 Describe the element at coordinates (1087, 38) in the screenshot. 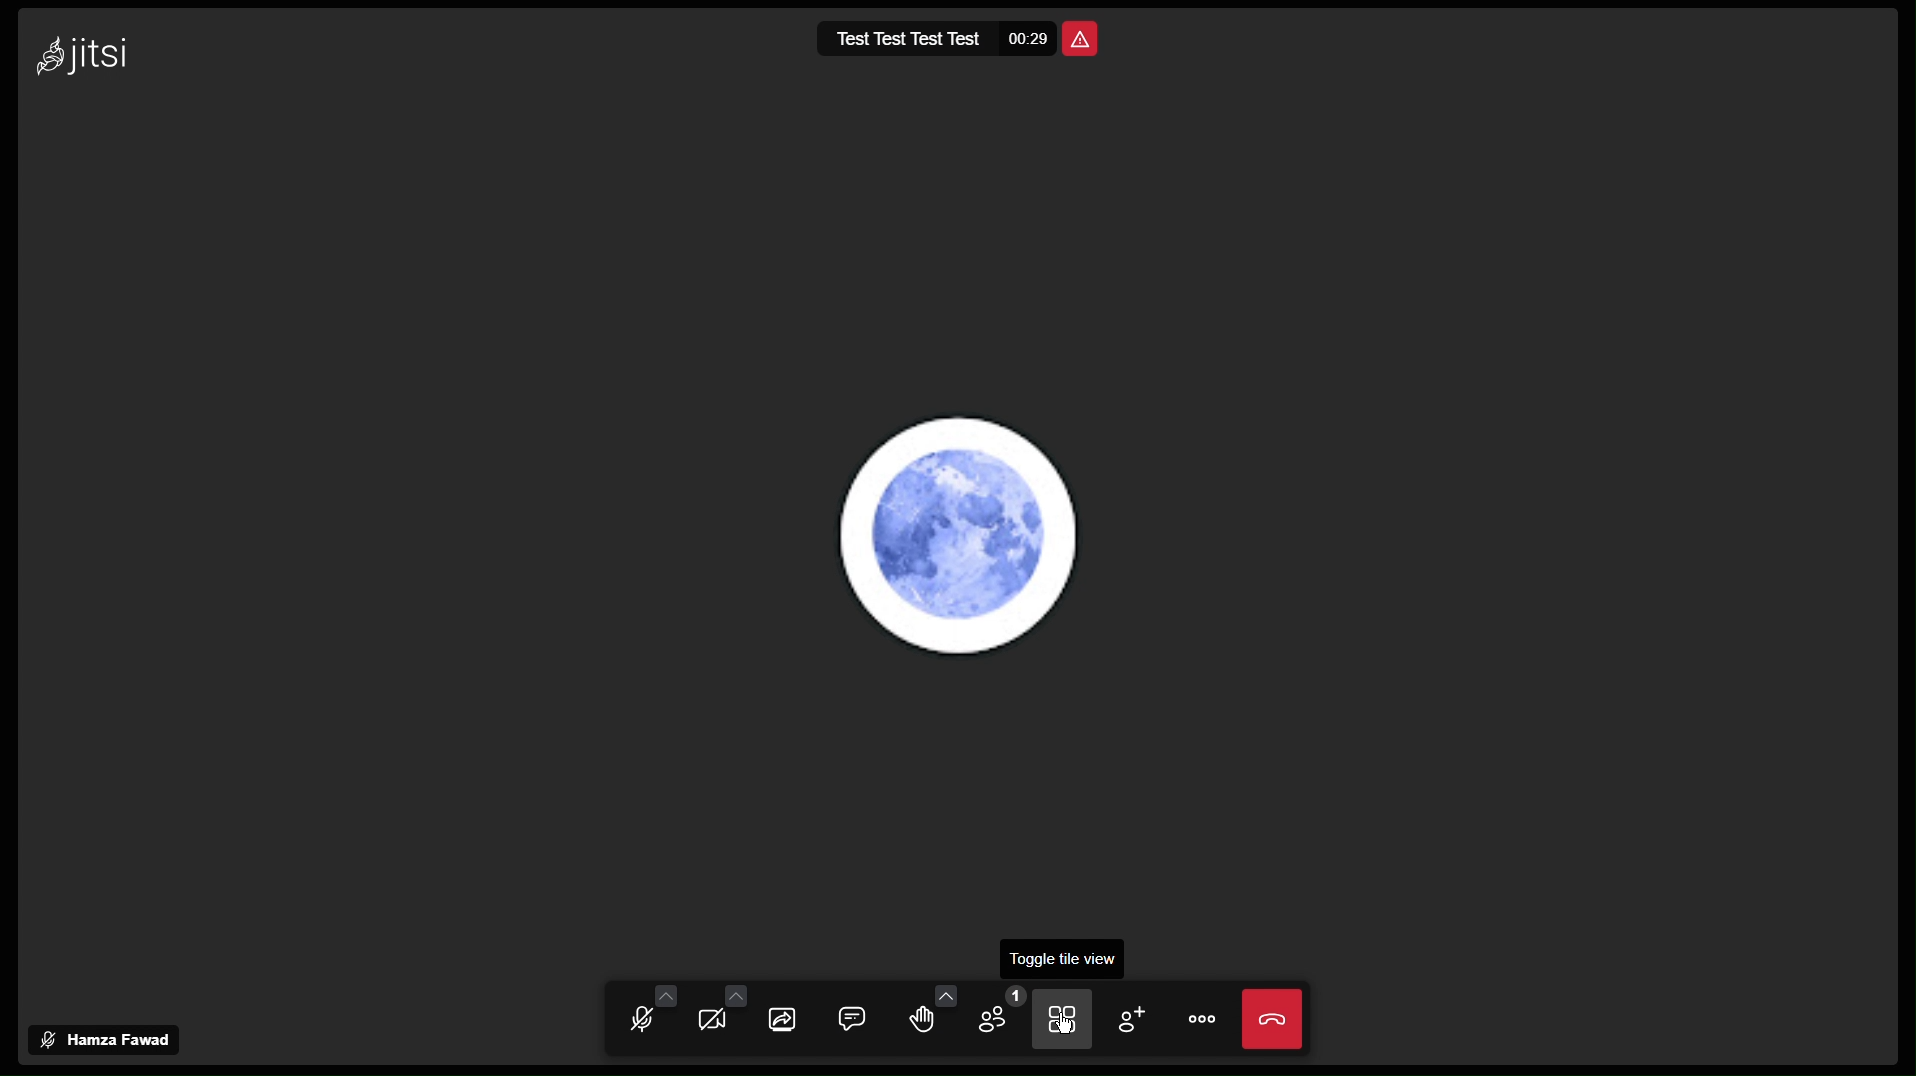

I see `Meeting Unsafe` at that location.